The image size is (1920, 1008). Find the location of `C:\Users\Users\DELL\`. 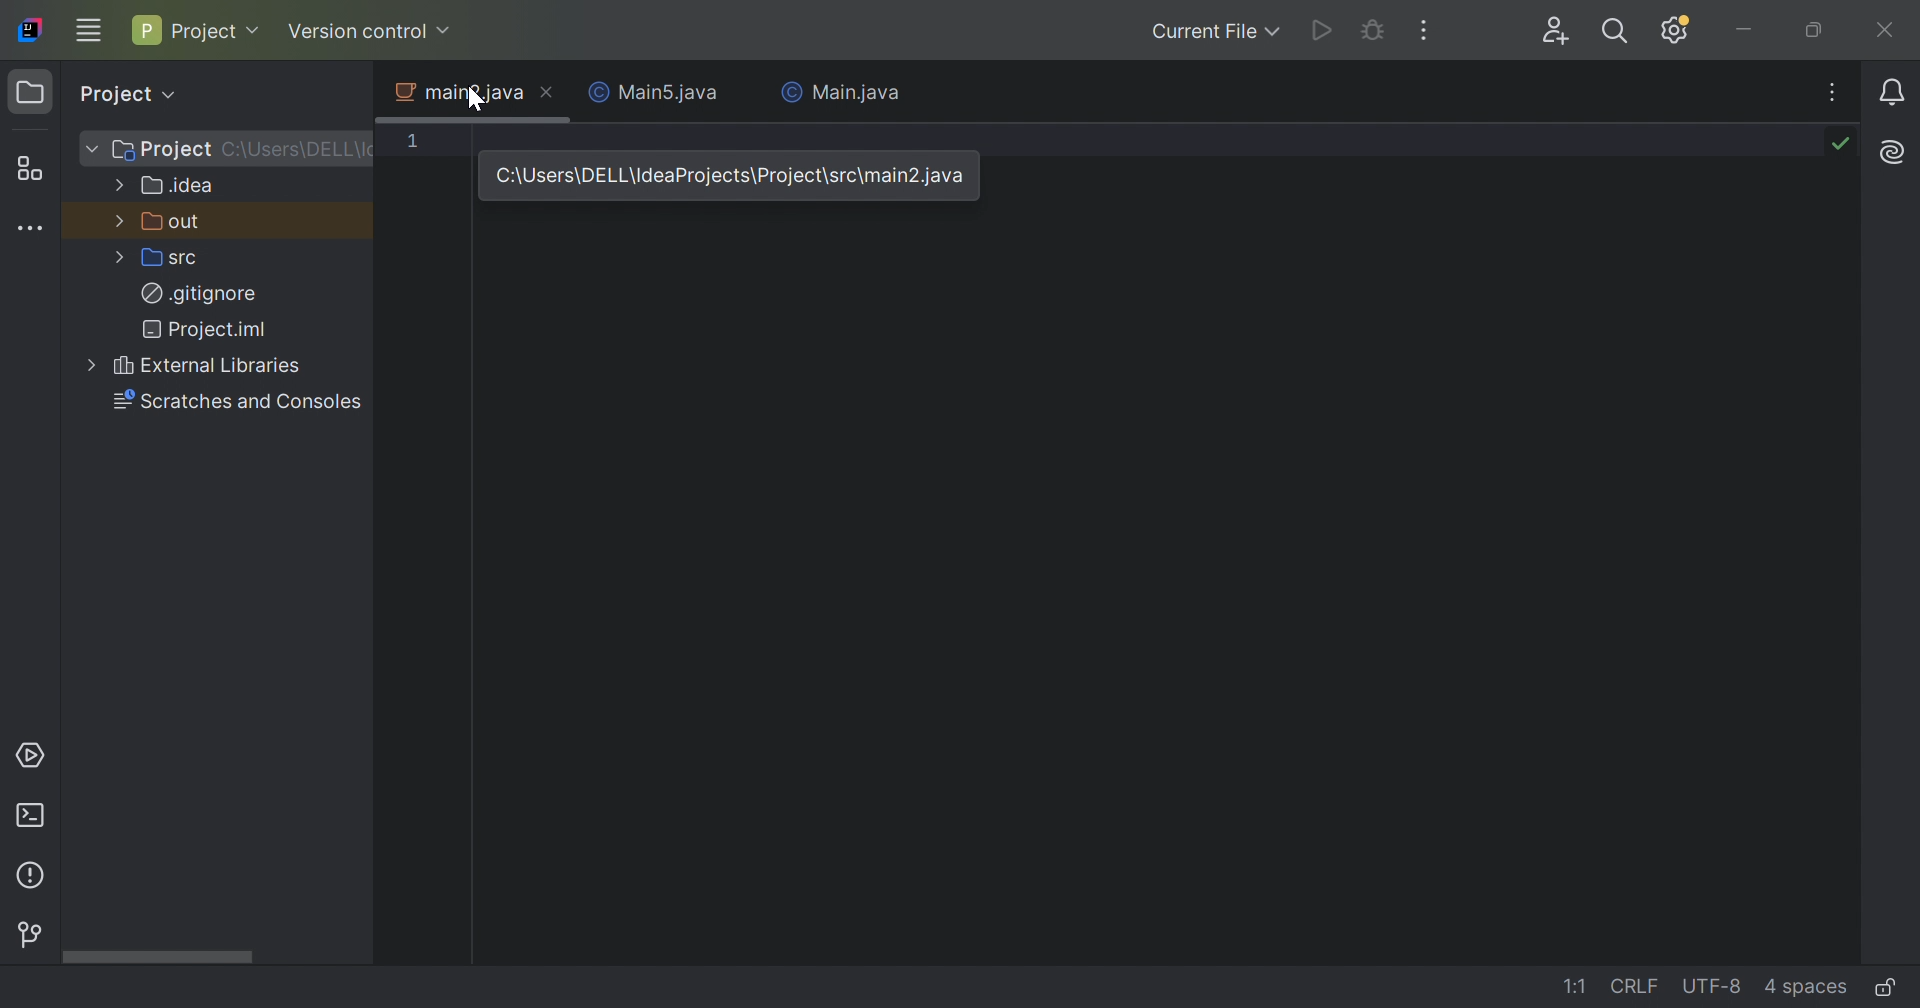

C:\Users\Users\DELL\ is located at coordinates (294, 150).